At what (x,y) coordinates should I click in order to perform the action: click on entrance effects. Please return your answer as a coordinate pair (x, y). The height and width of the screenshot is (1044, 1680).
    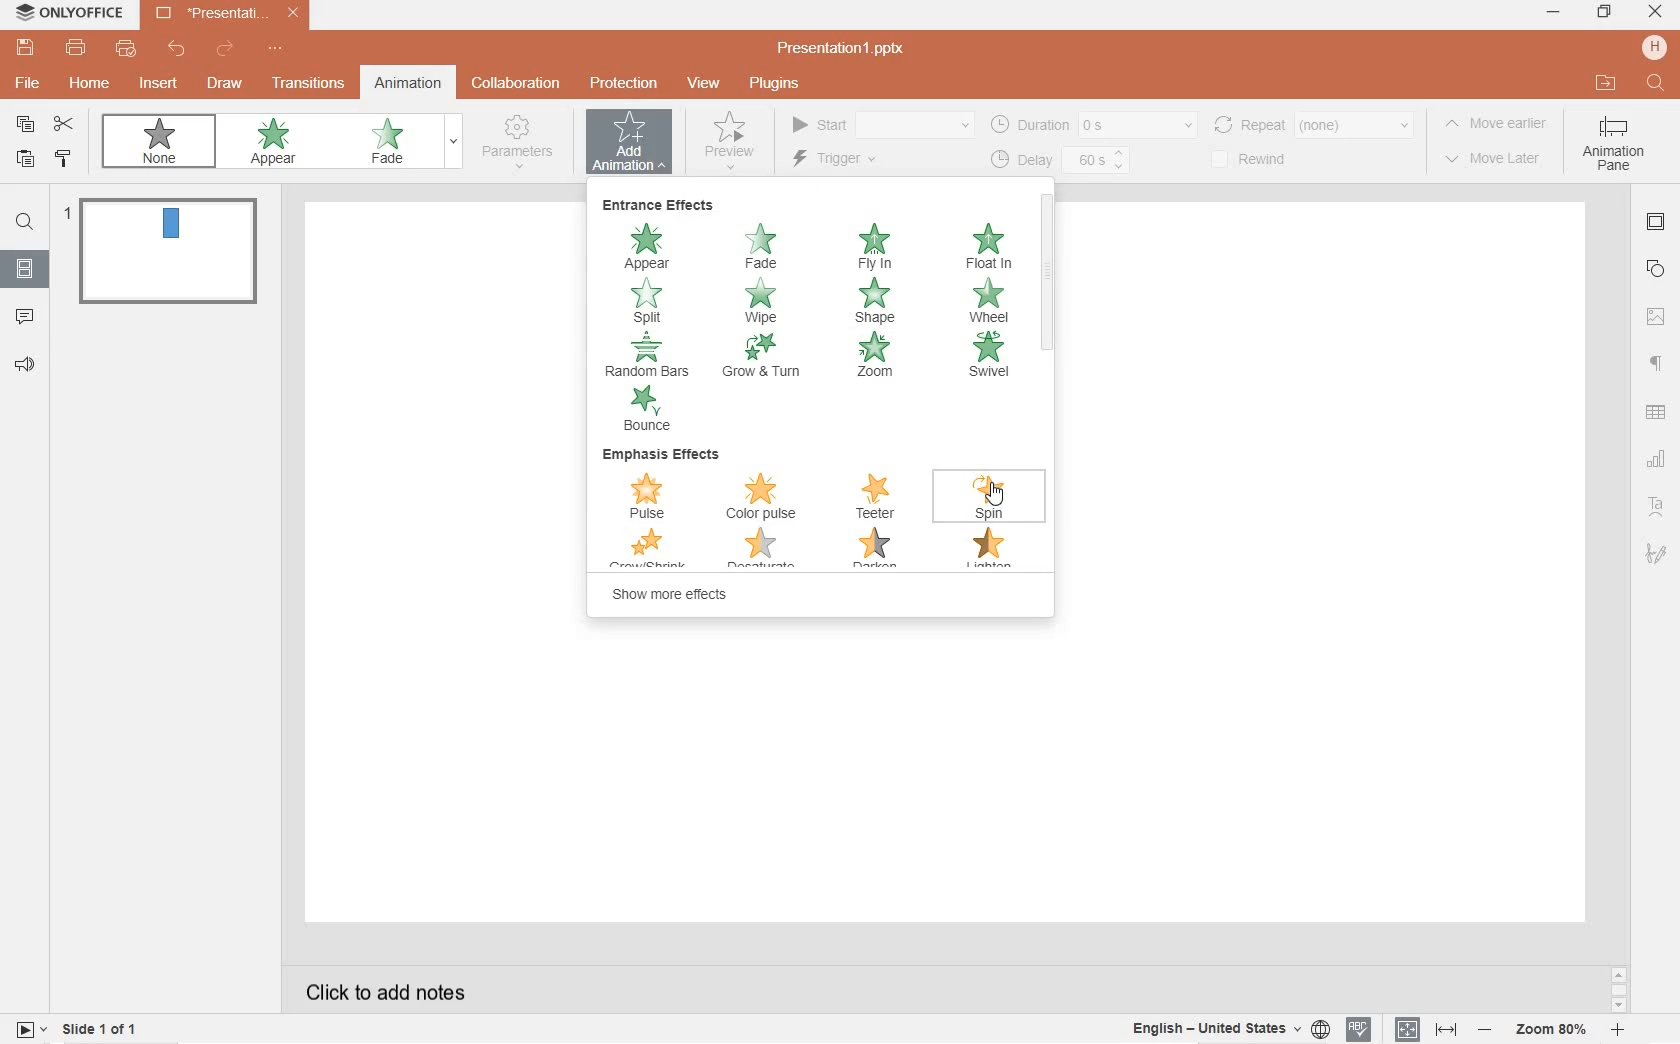
    Looking at the image, I should click on (662, 208).